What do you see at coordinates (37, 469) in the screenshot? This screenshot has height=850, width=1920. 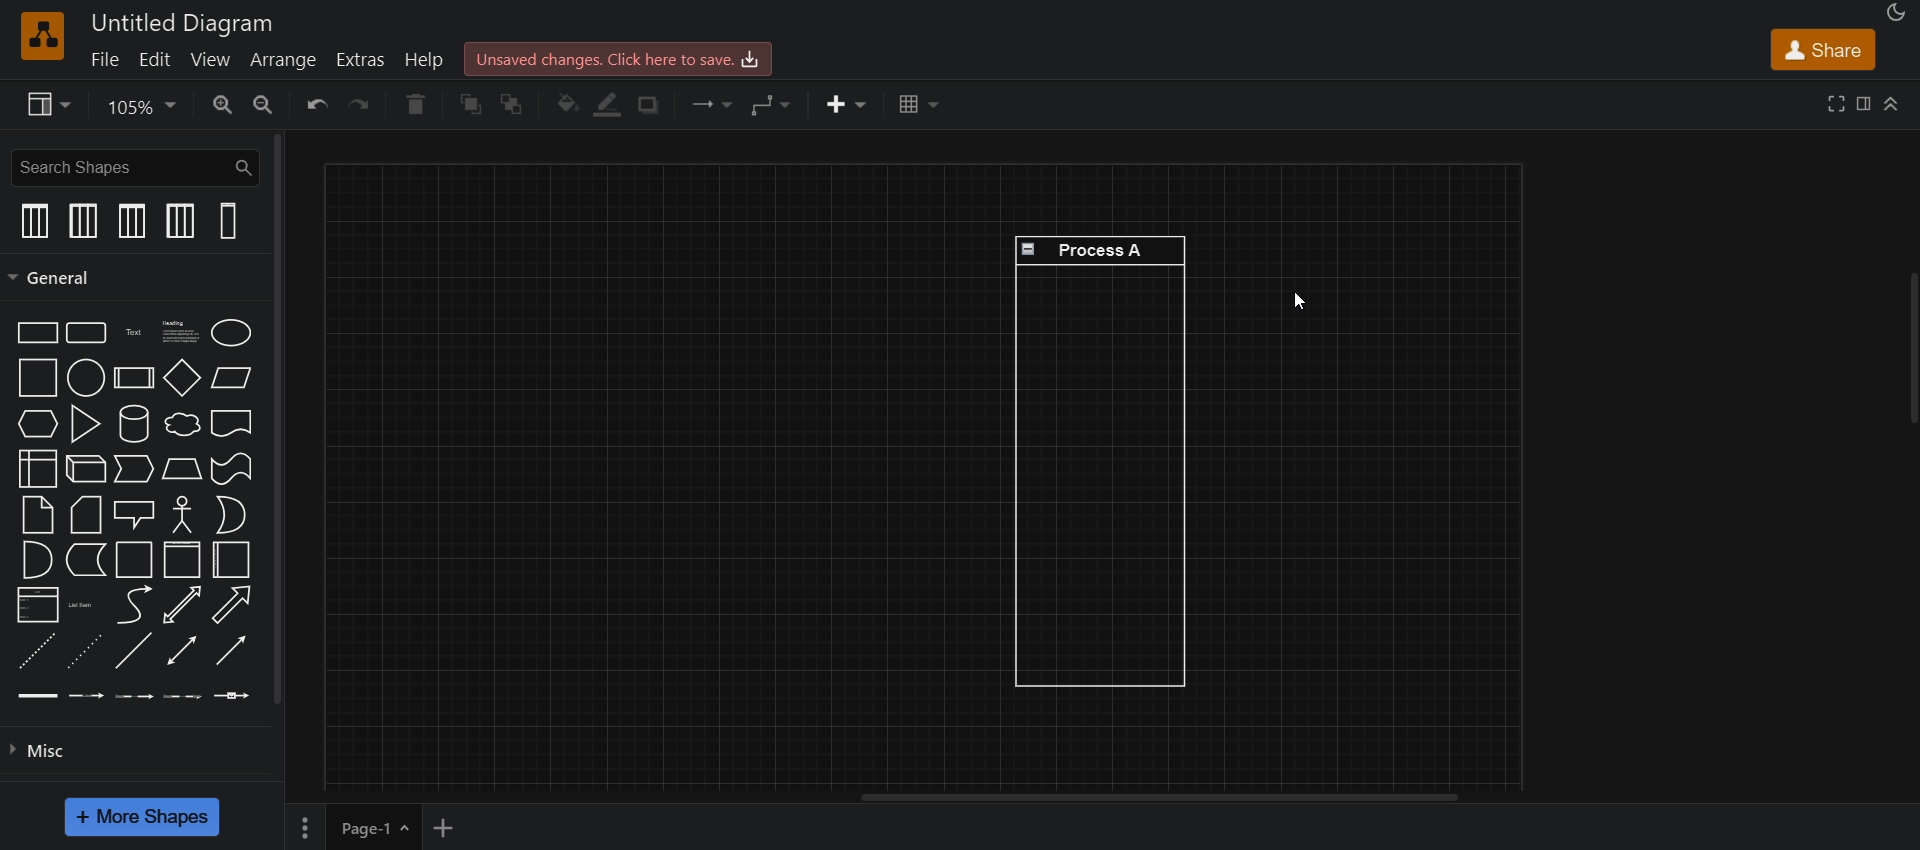 I see `internal storage` at bounding box center [37, 469].